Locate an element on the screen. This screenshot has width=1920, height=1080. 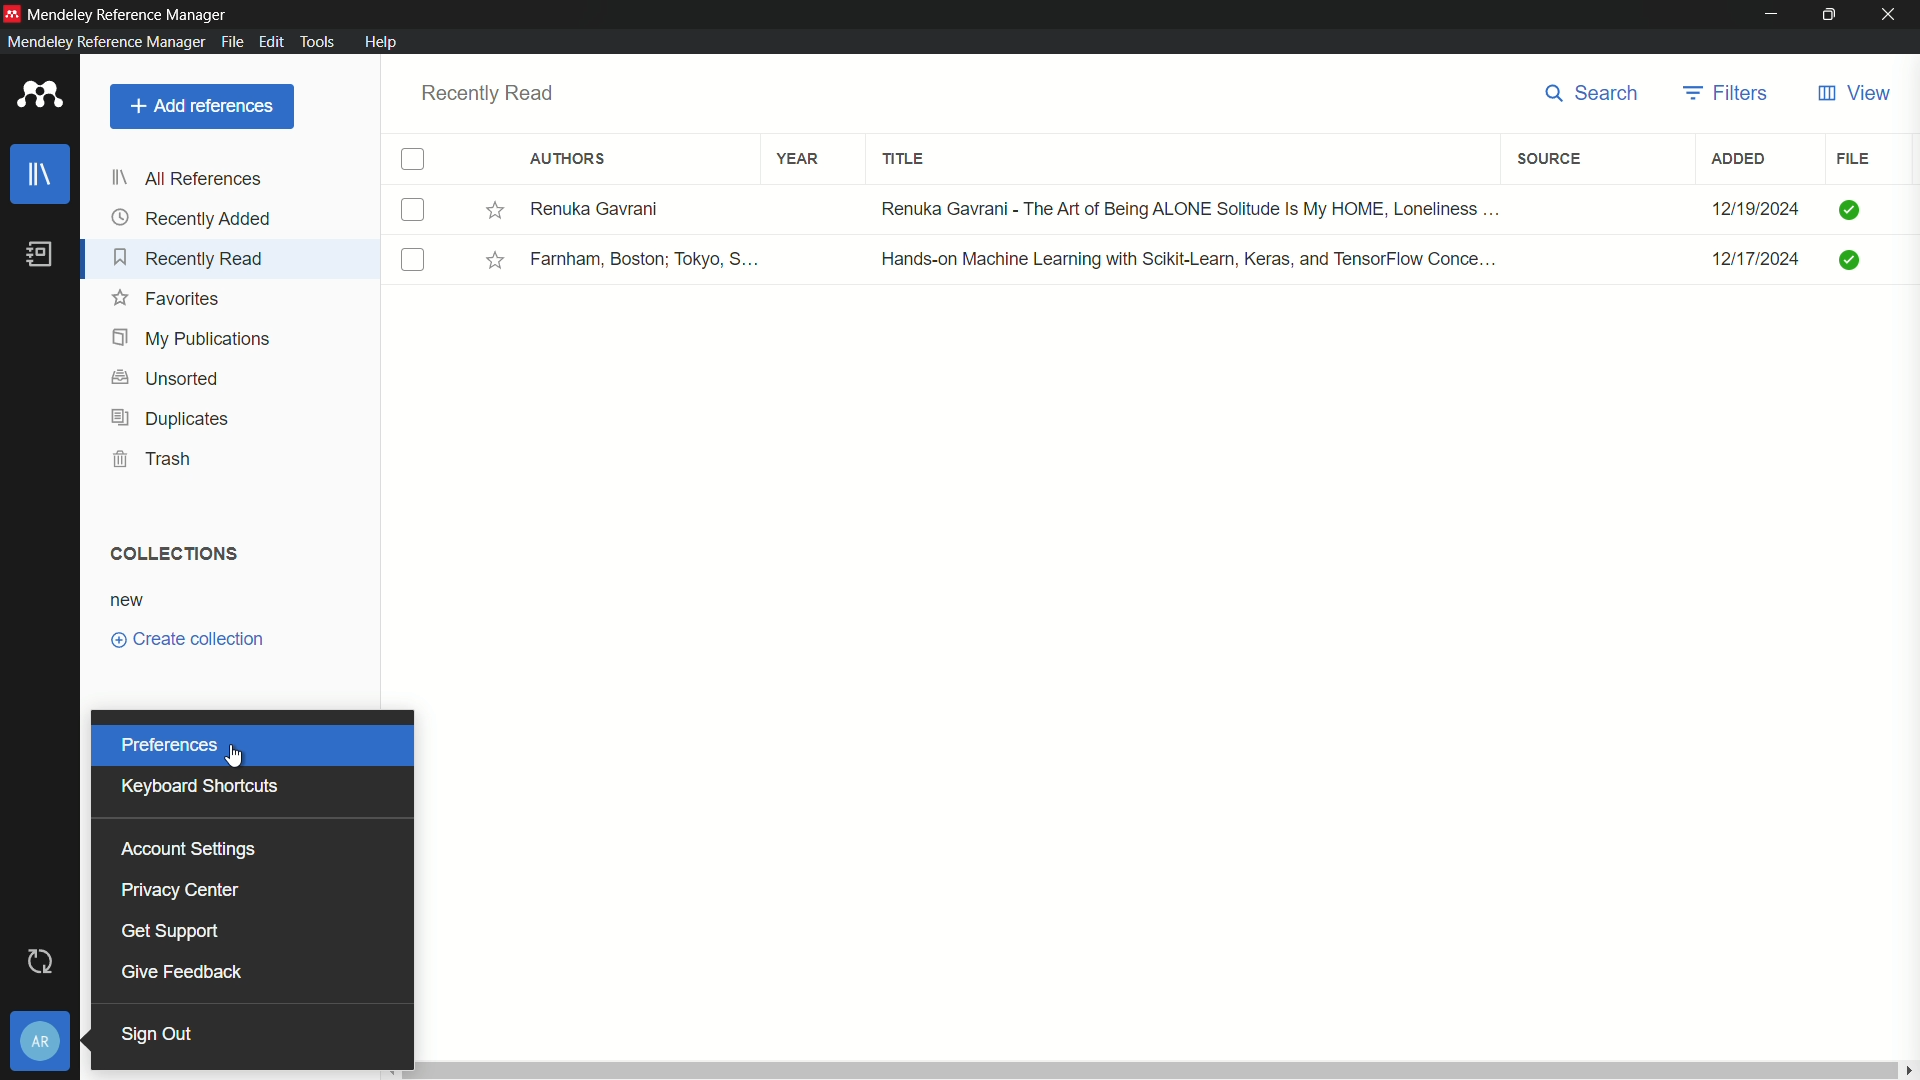
12/17/2024 is located at coordinates (1756, 259).